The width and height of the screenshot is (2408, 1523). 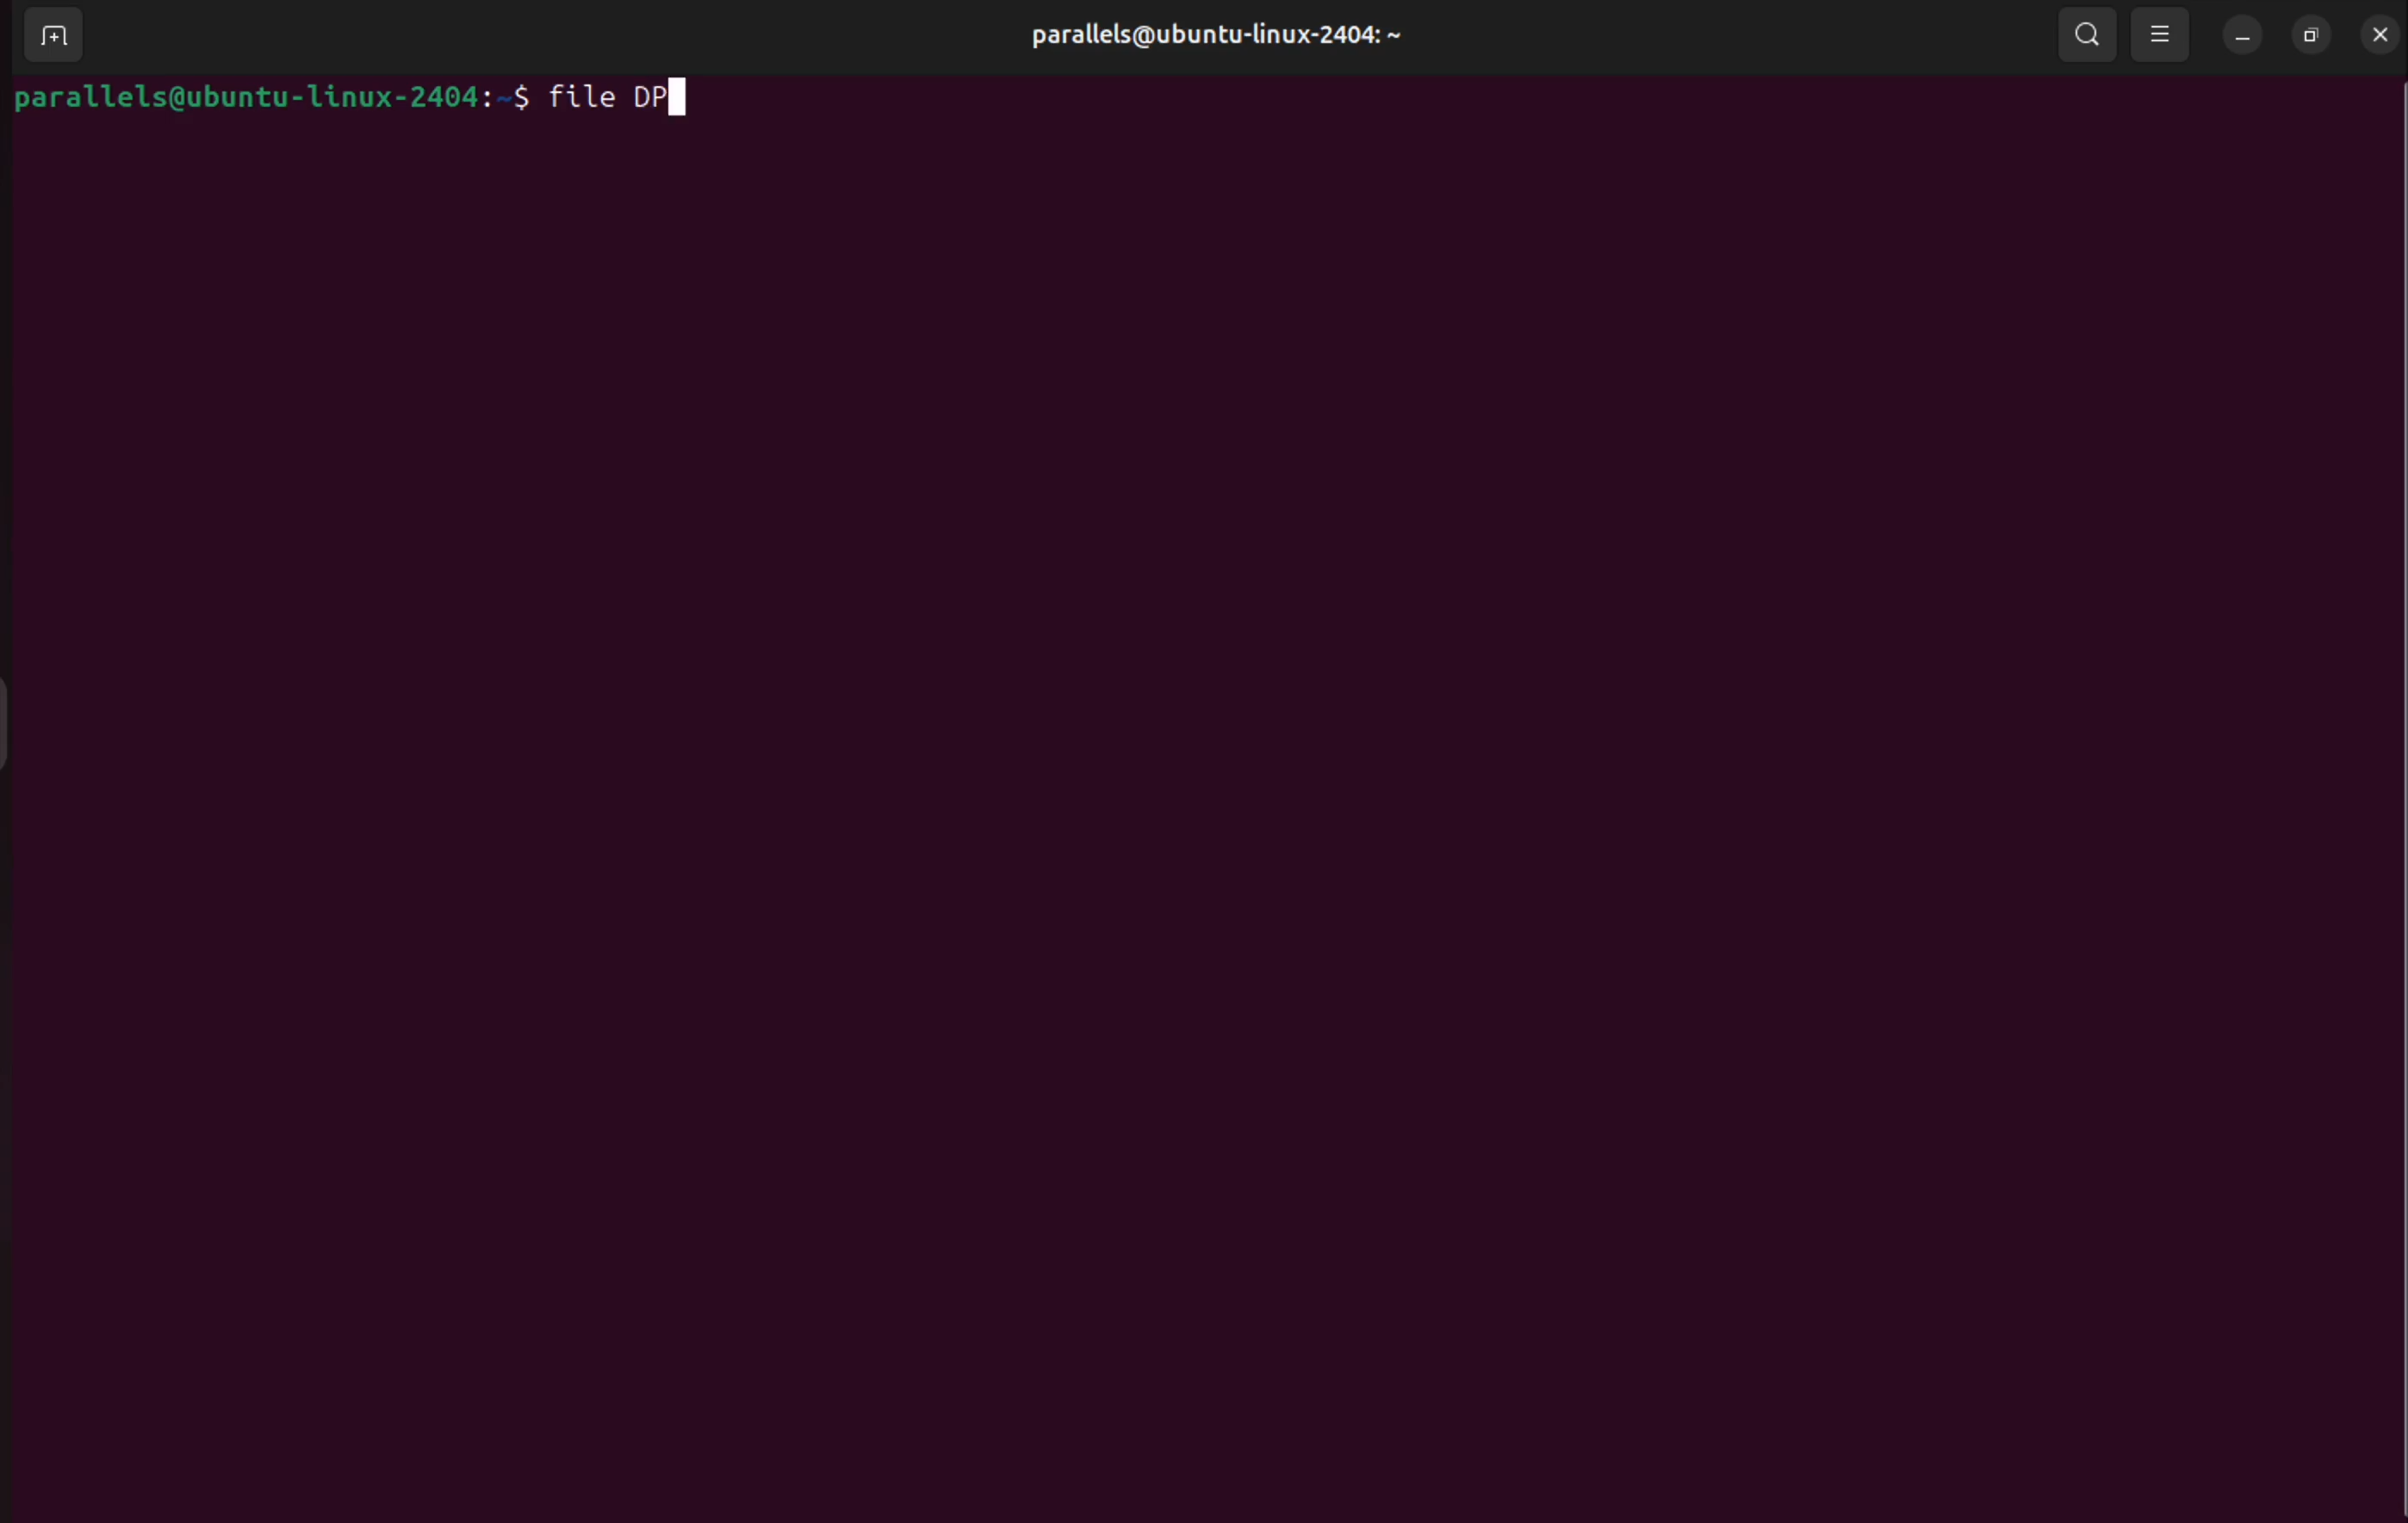 I want to click on minimize, so click(x=2243, y=36).